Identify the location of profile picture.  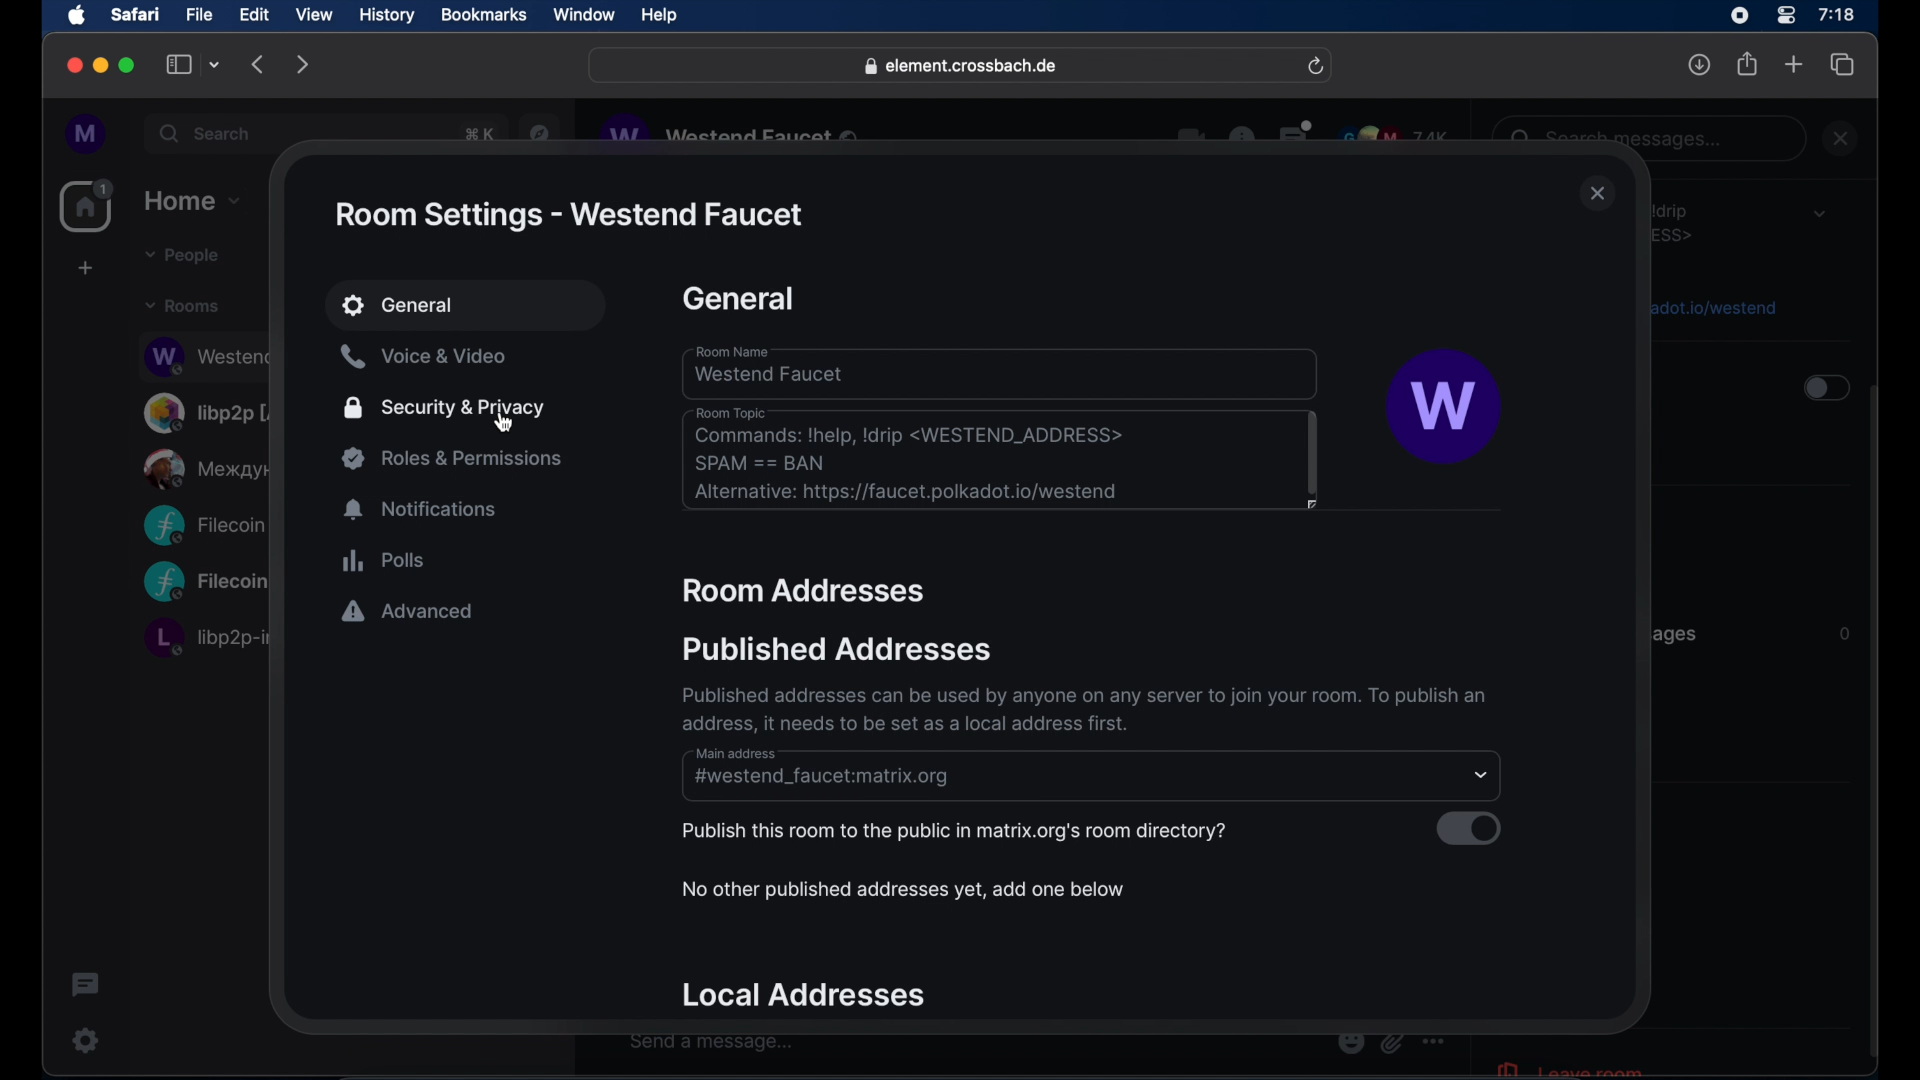
(1445, 408).